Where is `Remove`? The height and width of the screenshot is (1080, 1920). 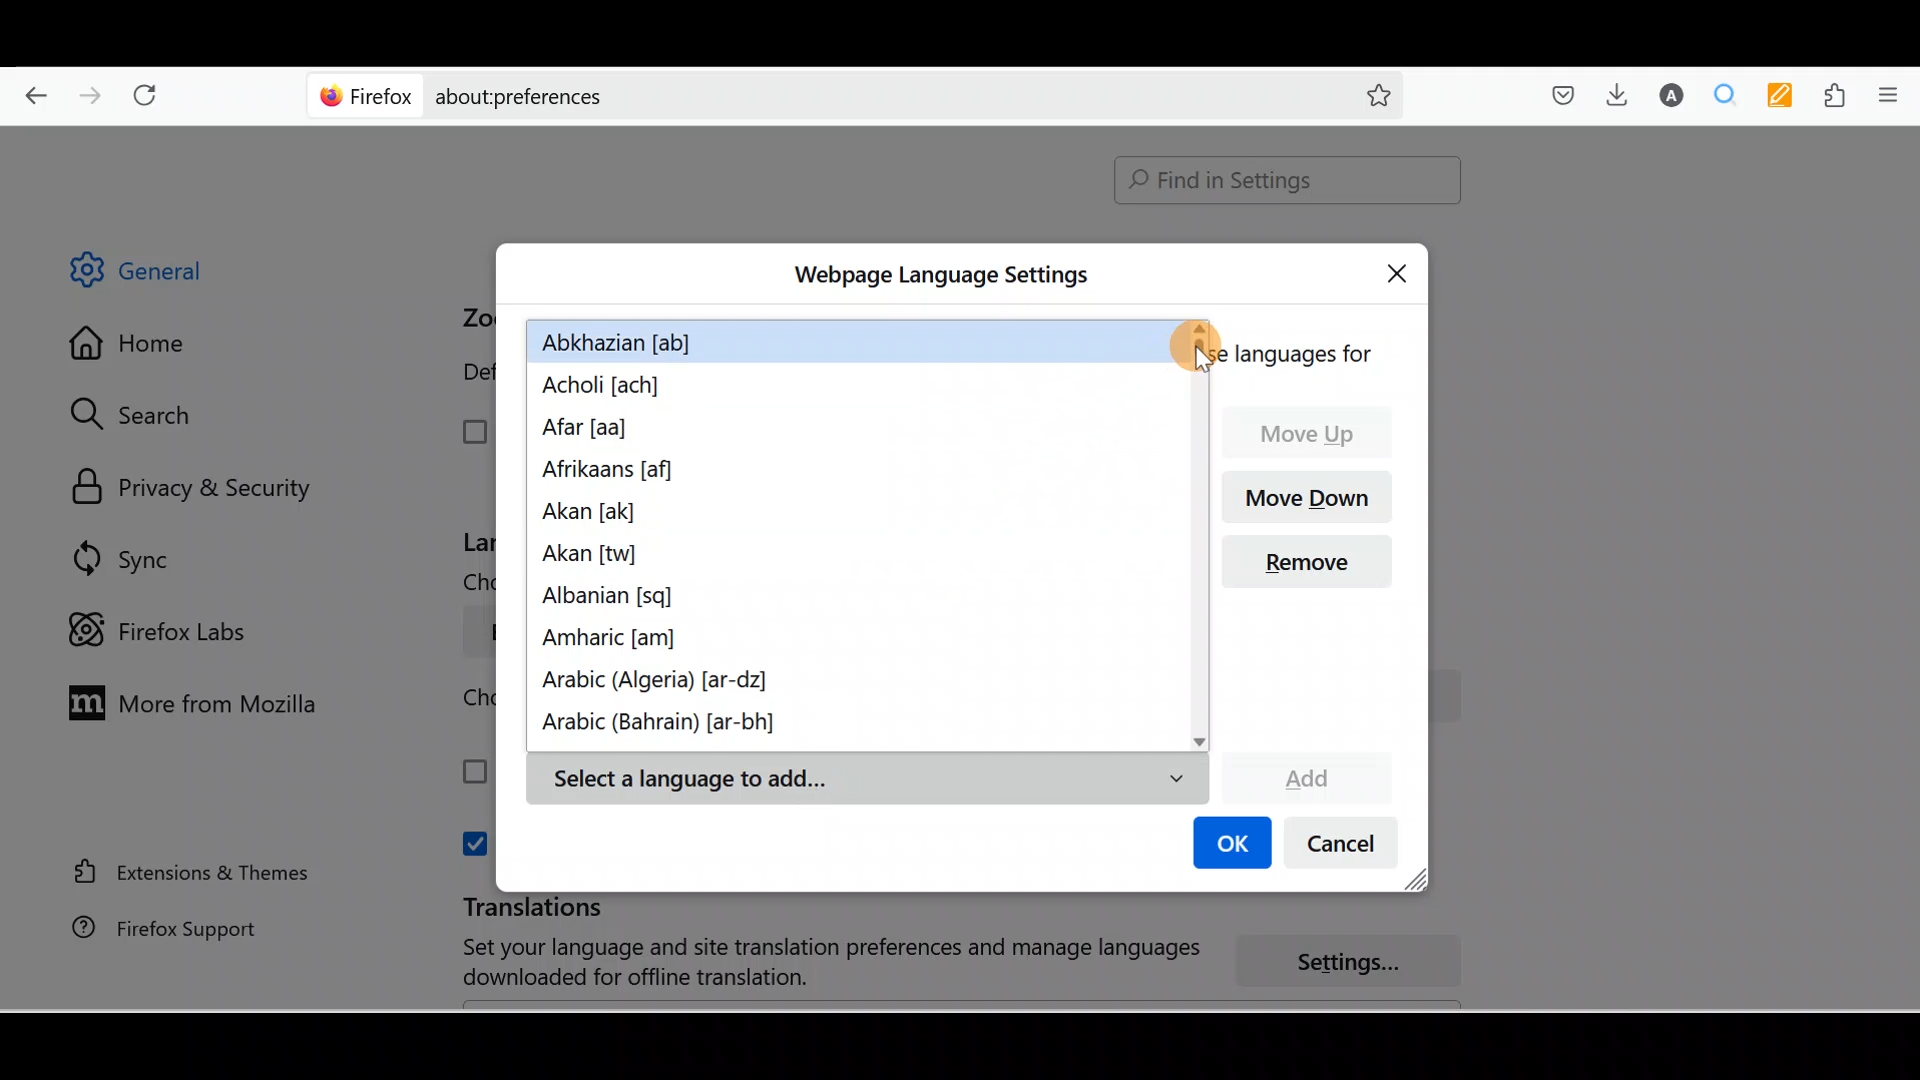 Remove is located at coordinates (1315, 568).